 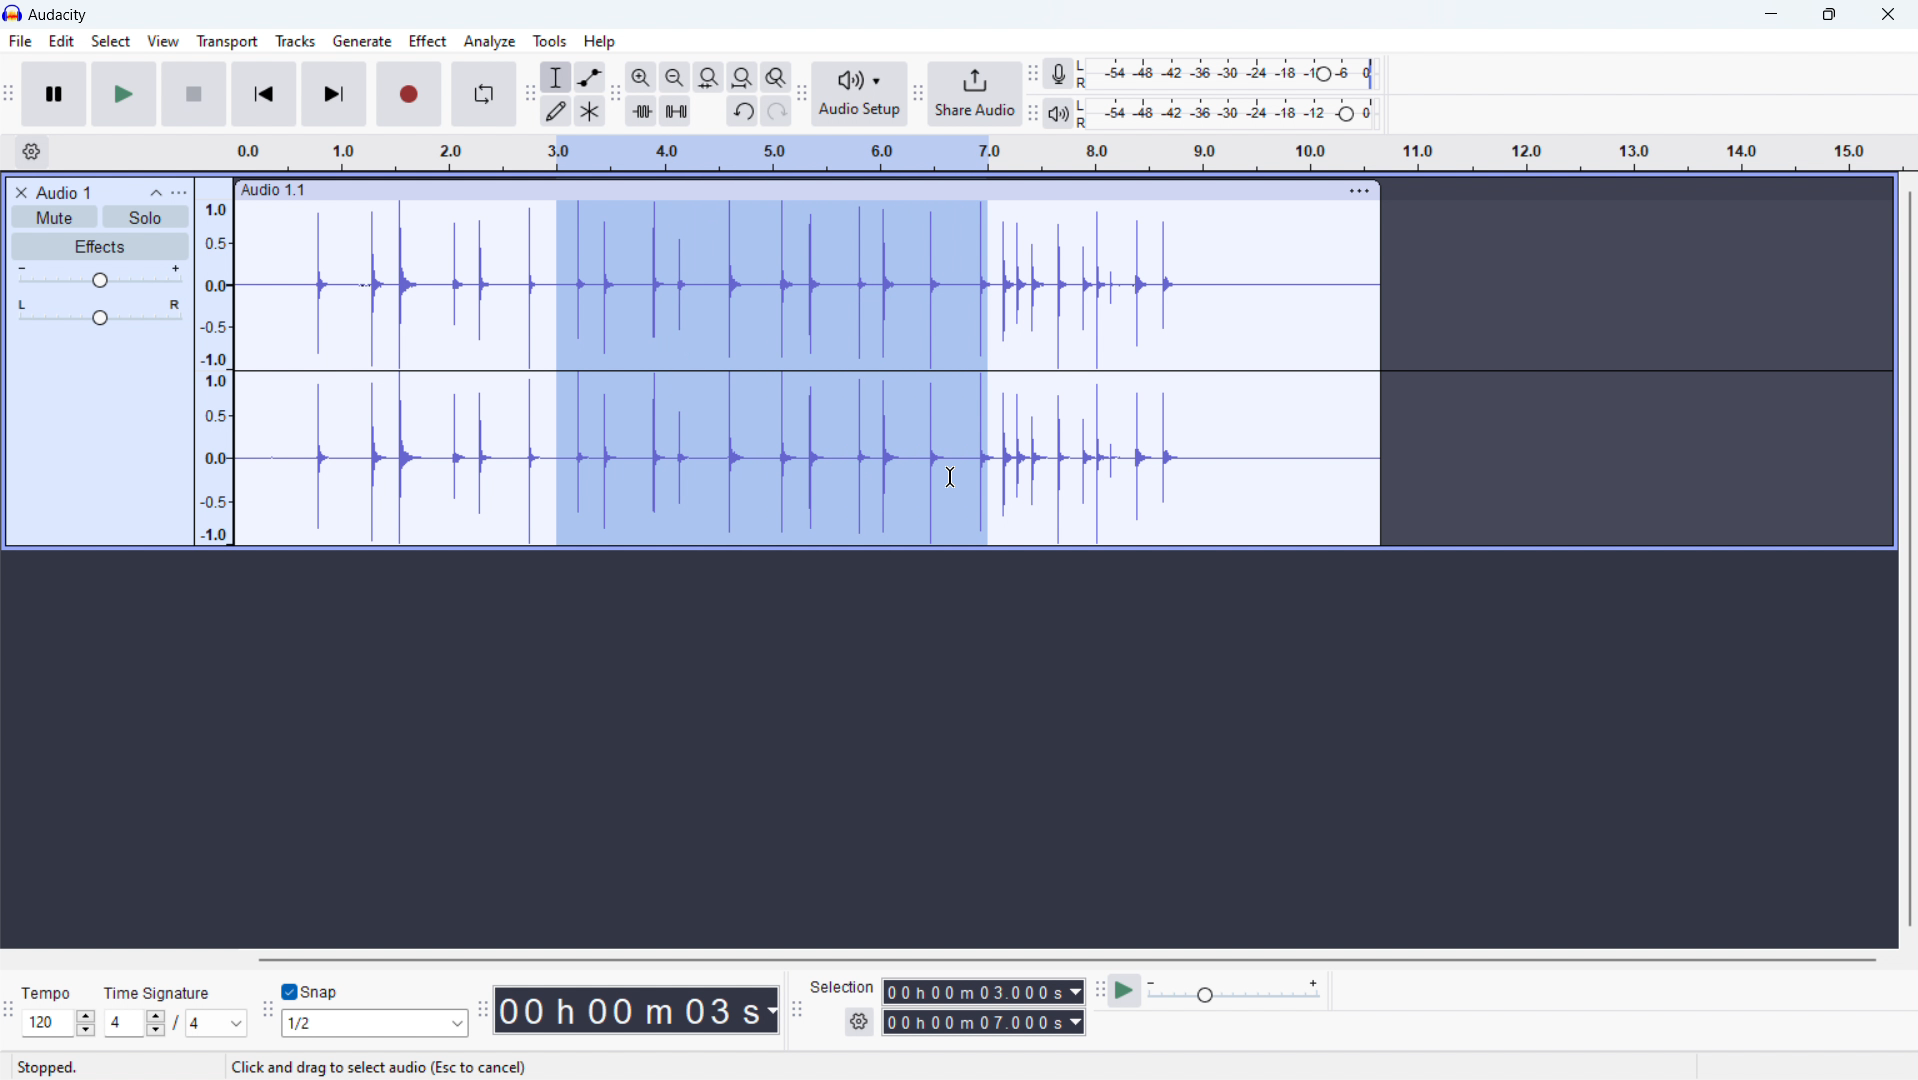 What do you see at coordinates (382, 1067) in the screenshot?
I see `Click and drag to select audio (Esc to cancel)` at bounding box center [382, 1067].